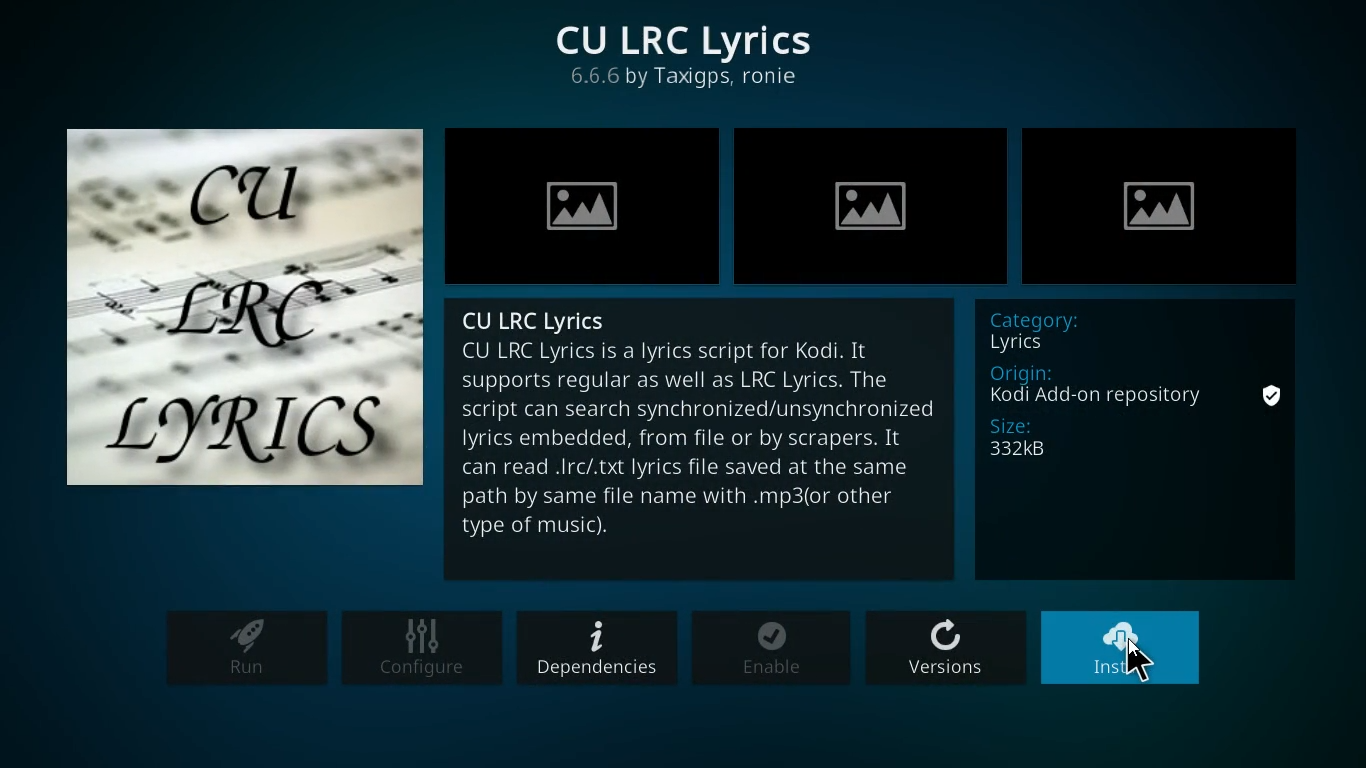  I want to click on install, so click(1124, 653).